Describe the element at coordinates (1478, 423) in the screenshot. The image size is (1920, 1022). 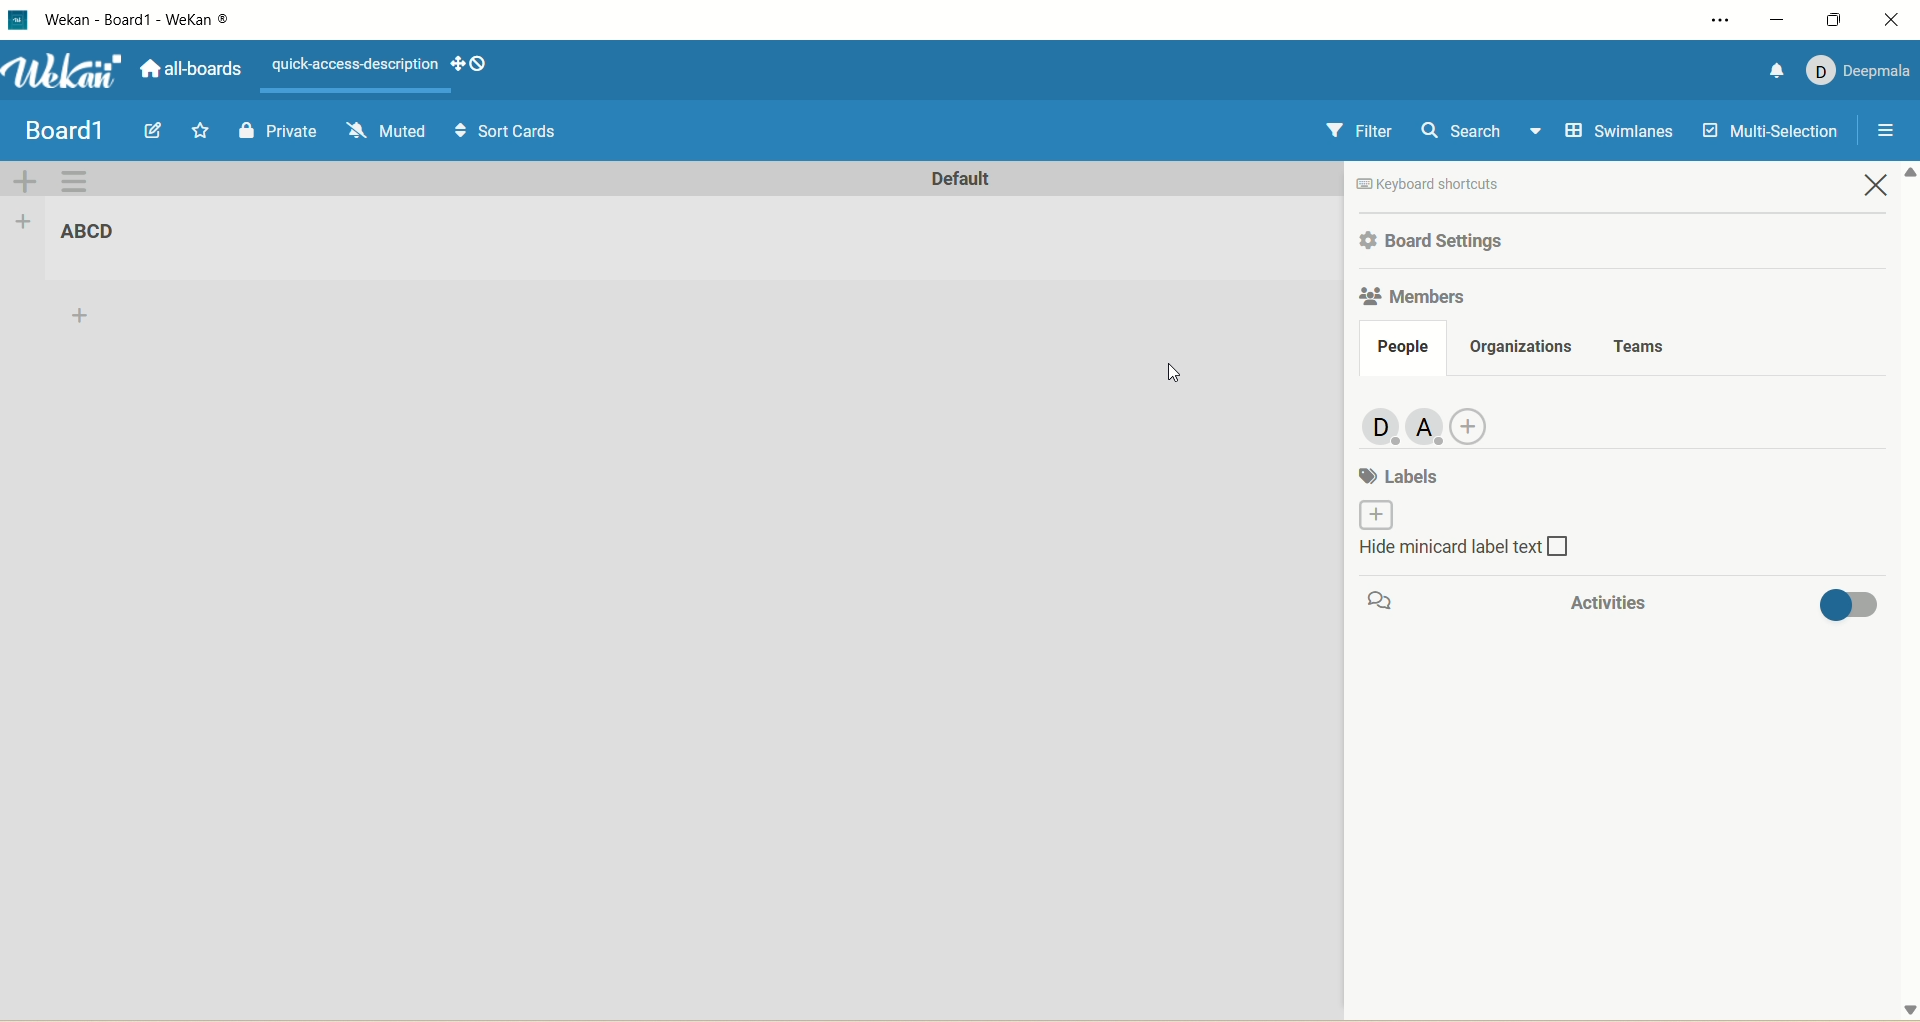
I see `add member` at that location.